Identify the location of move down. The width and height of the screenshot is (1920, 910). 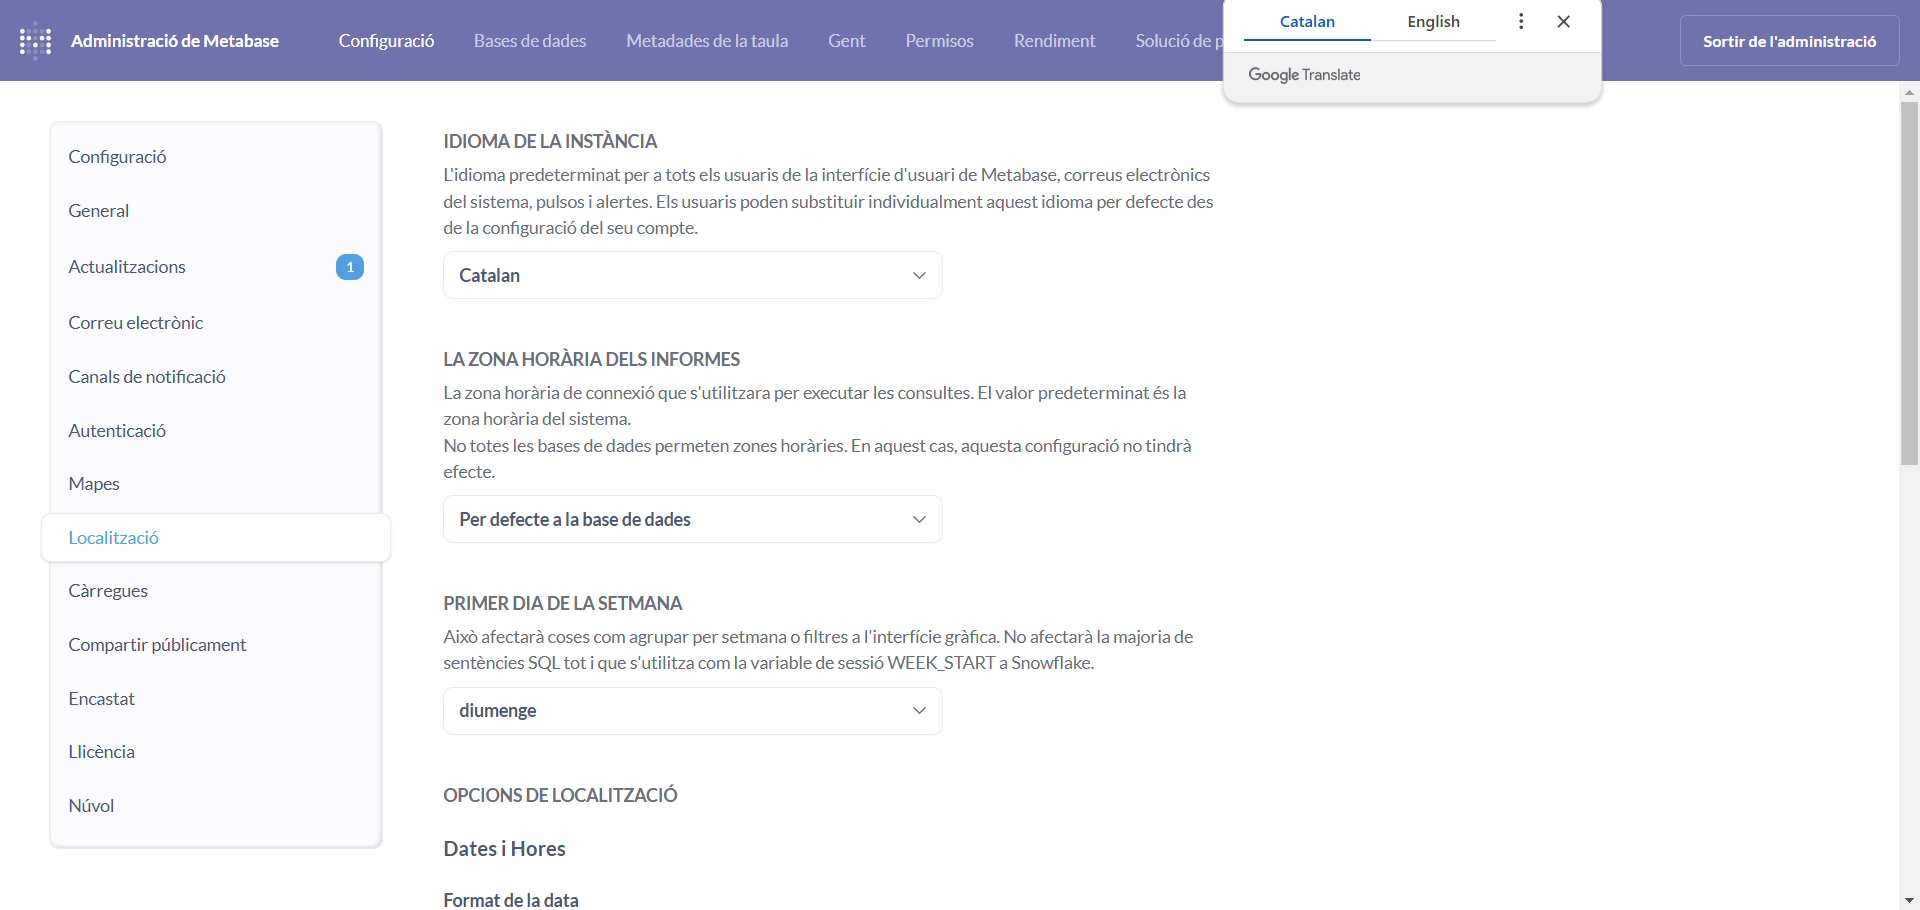
(1908, 902).